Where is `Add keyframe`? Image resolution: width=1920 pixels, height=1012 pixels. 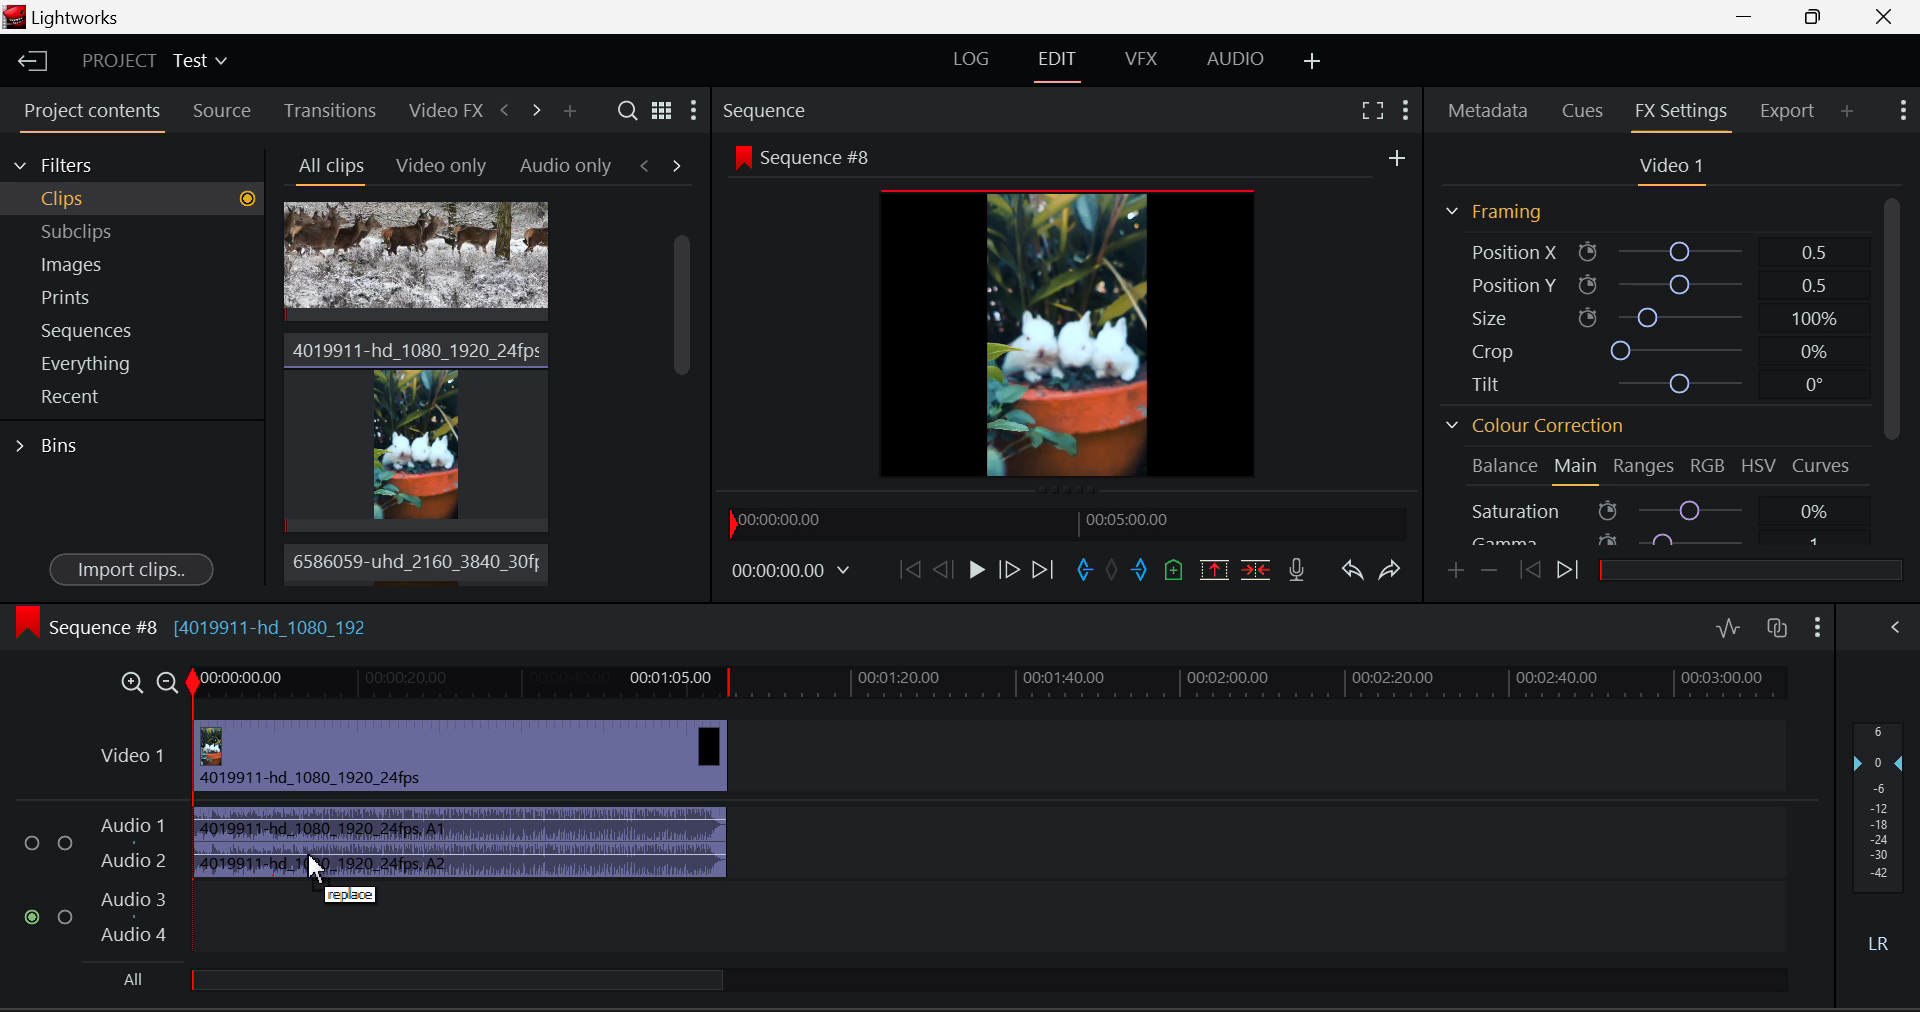 Add keyframe is located at coordinates (1456, 571).